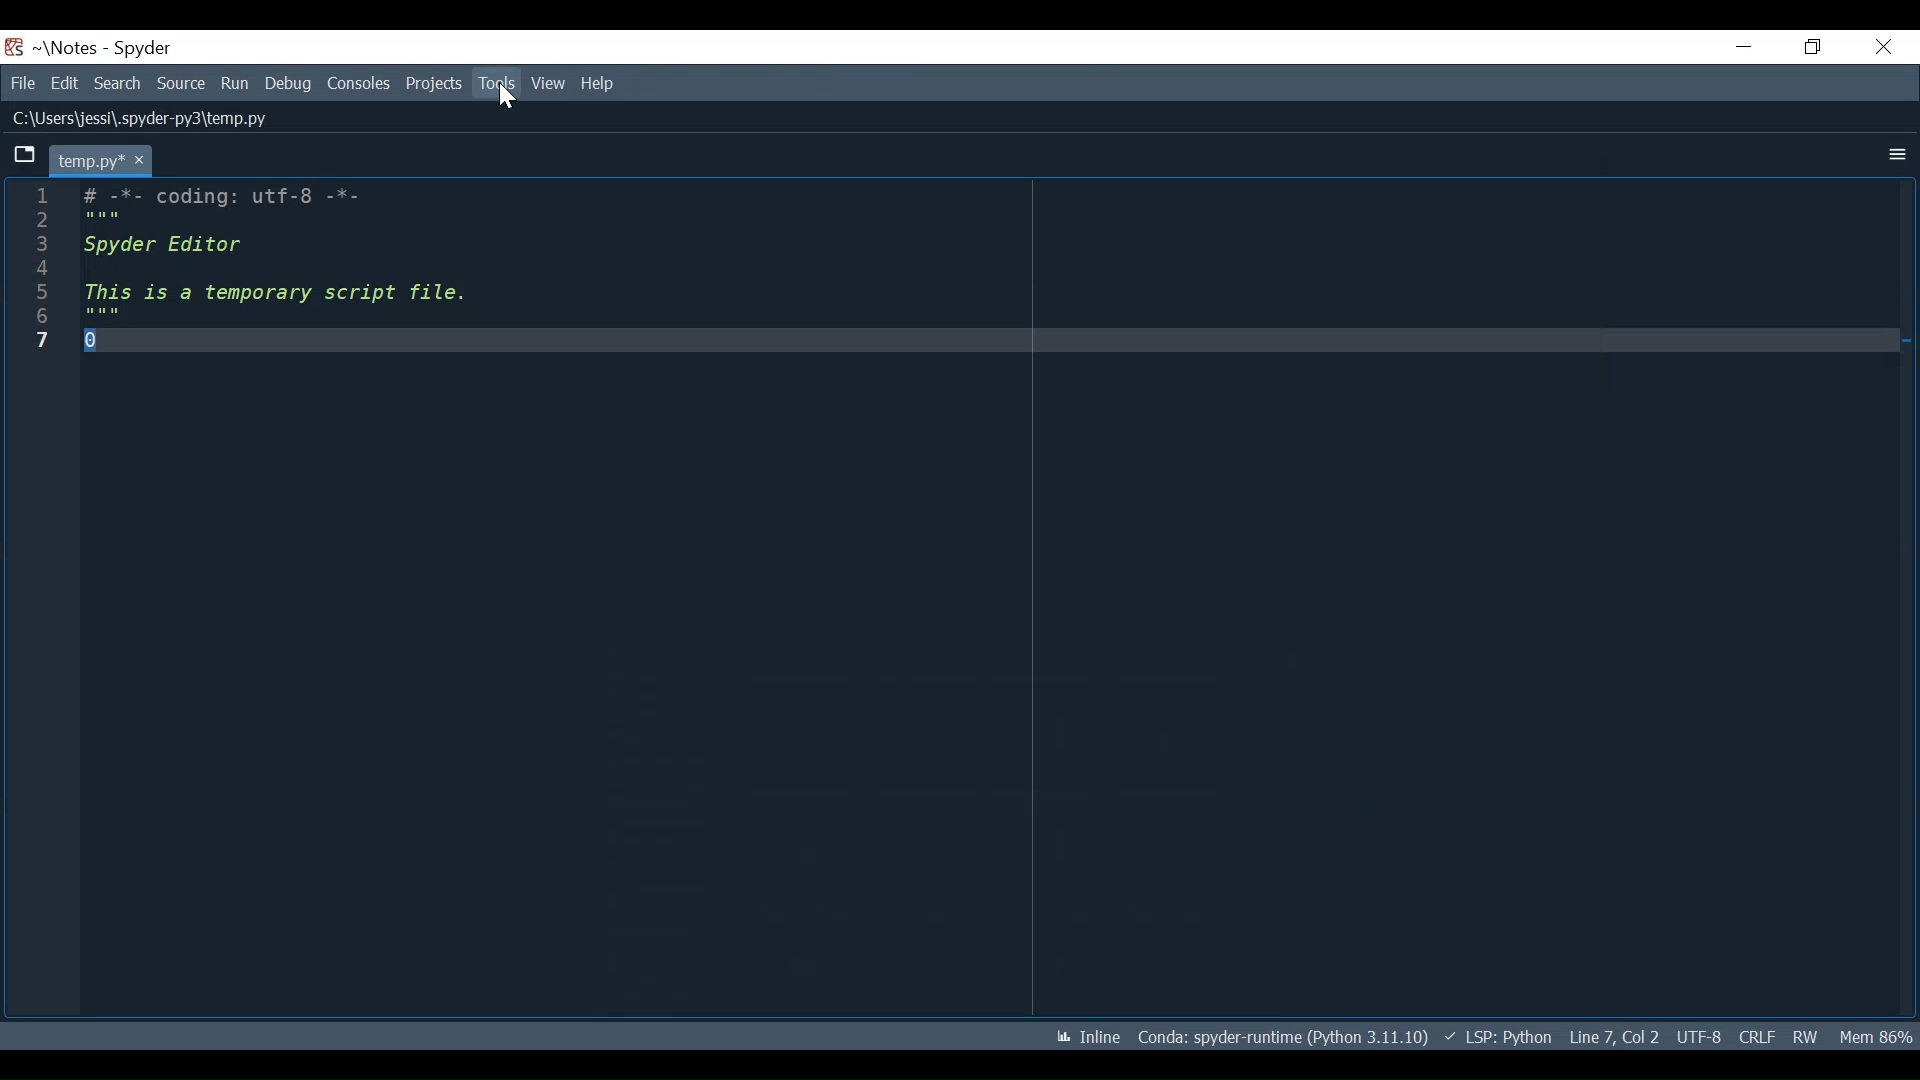 This screenshot has width=1920, height=1080. Describe the element at coordinates (137, 118) in the screenshot. I see `File Path` at that location.